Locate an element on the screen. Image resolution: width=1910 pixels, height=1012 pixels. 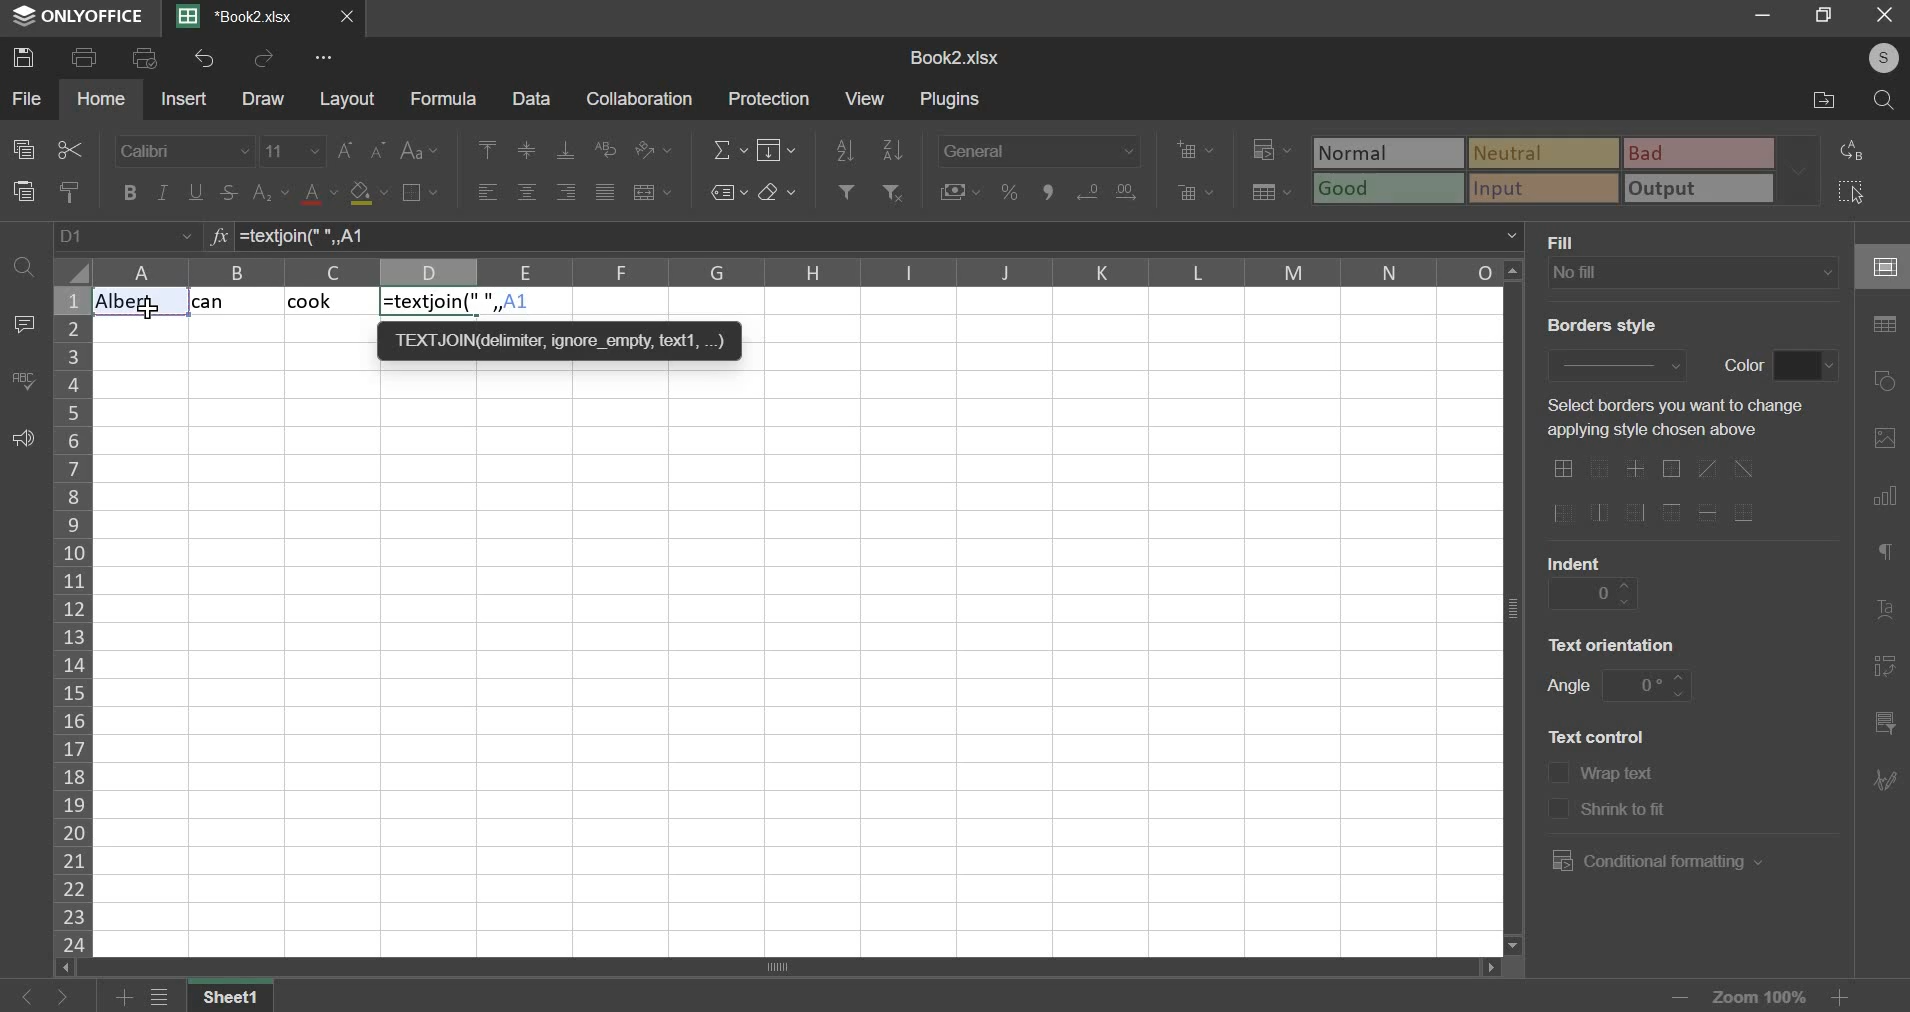
percentage is located at coordinates (1008, 192).